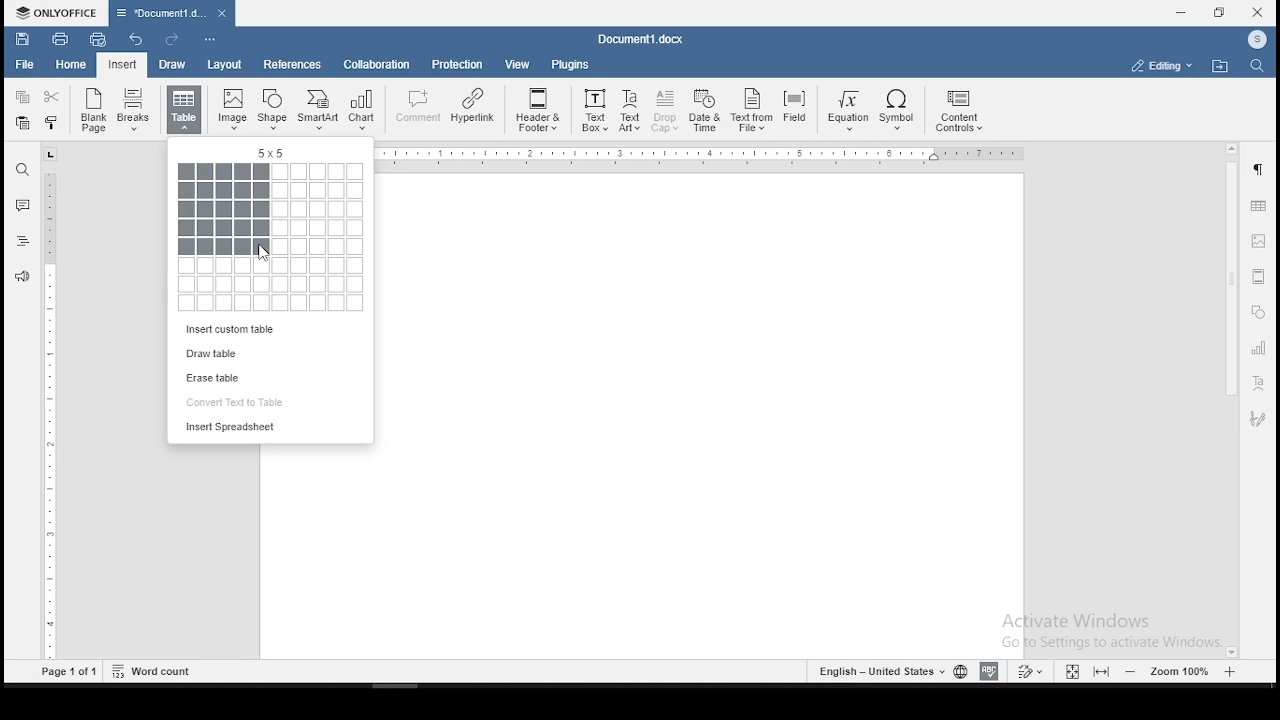  Describe the element at coordinates (98, 39) in the screenshot. I see `quick print` at that location.